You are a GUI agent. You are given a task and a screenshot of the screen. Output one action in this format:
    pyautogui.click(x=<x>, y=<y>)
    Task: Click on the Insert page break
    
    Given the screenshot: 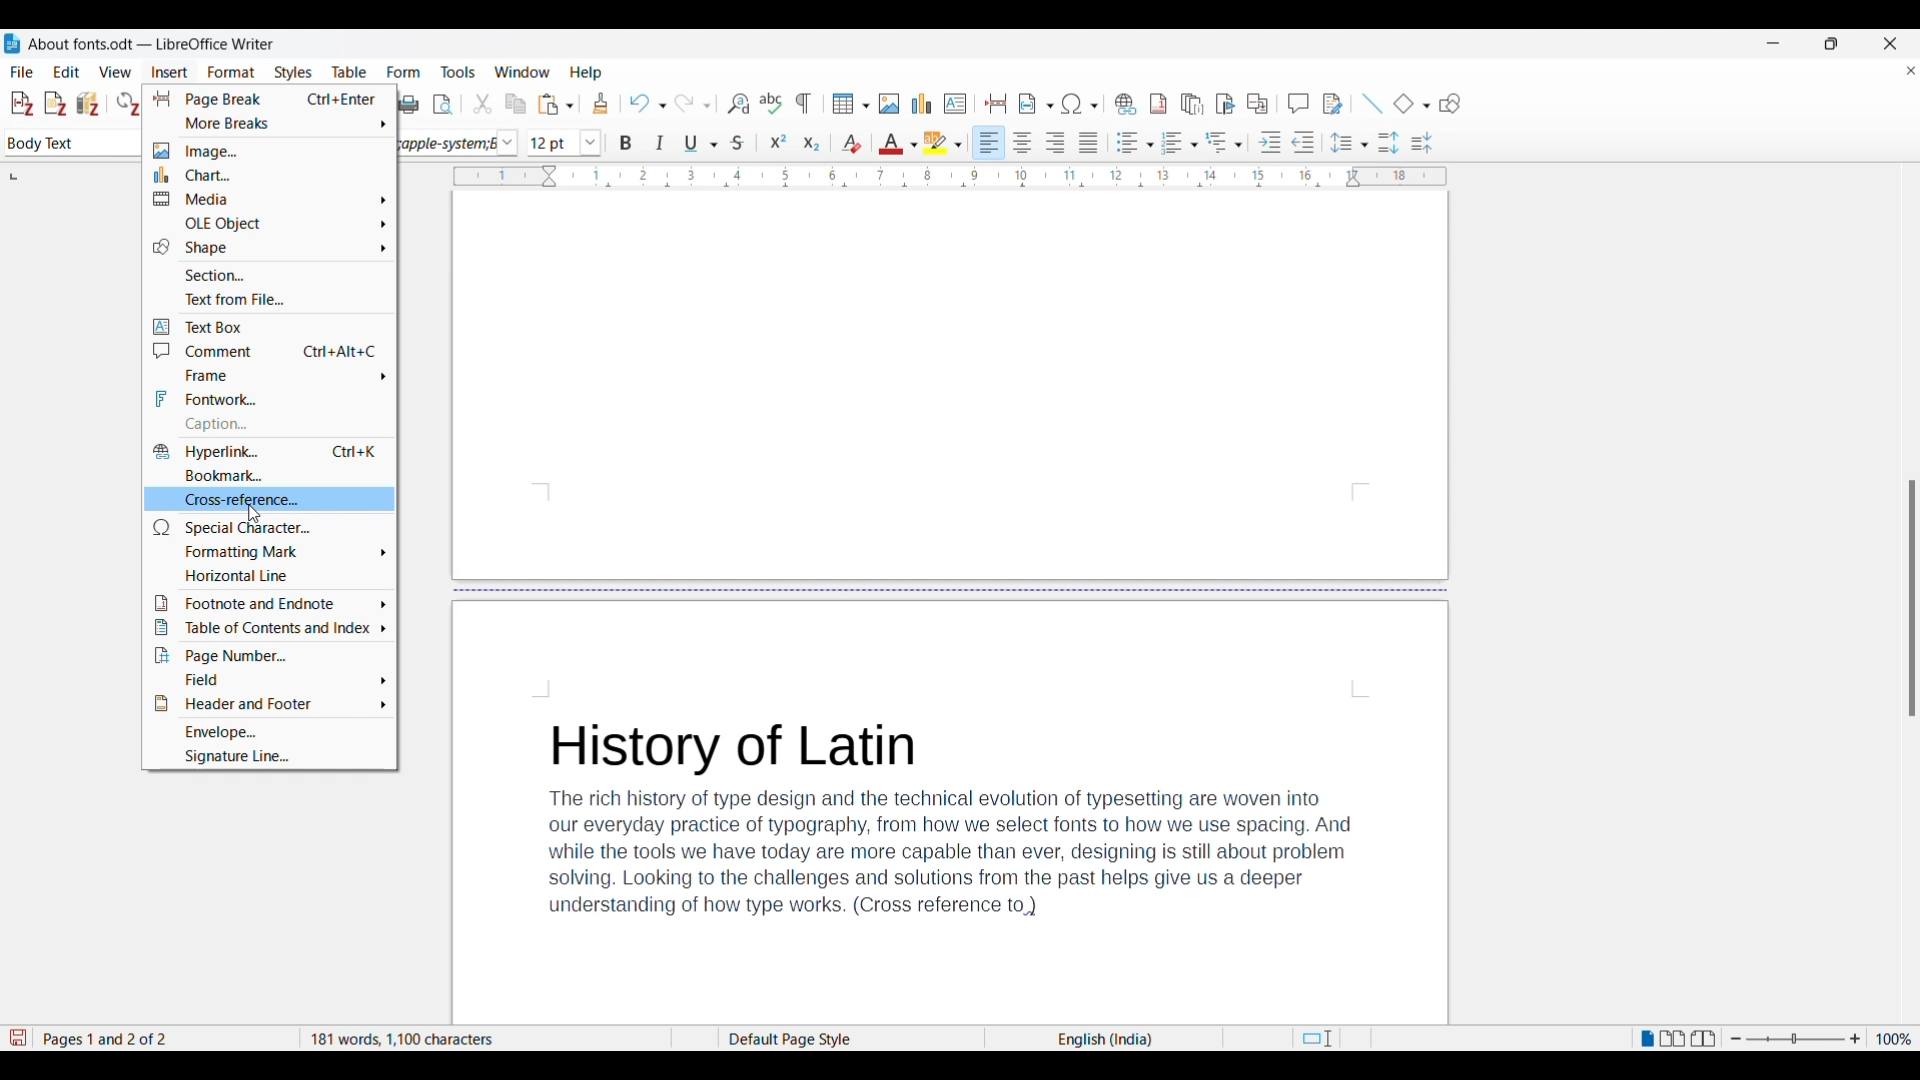 What is the action you would take?
    pyautogui.click(x=997, y=103)
    